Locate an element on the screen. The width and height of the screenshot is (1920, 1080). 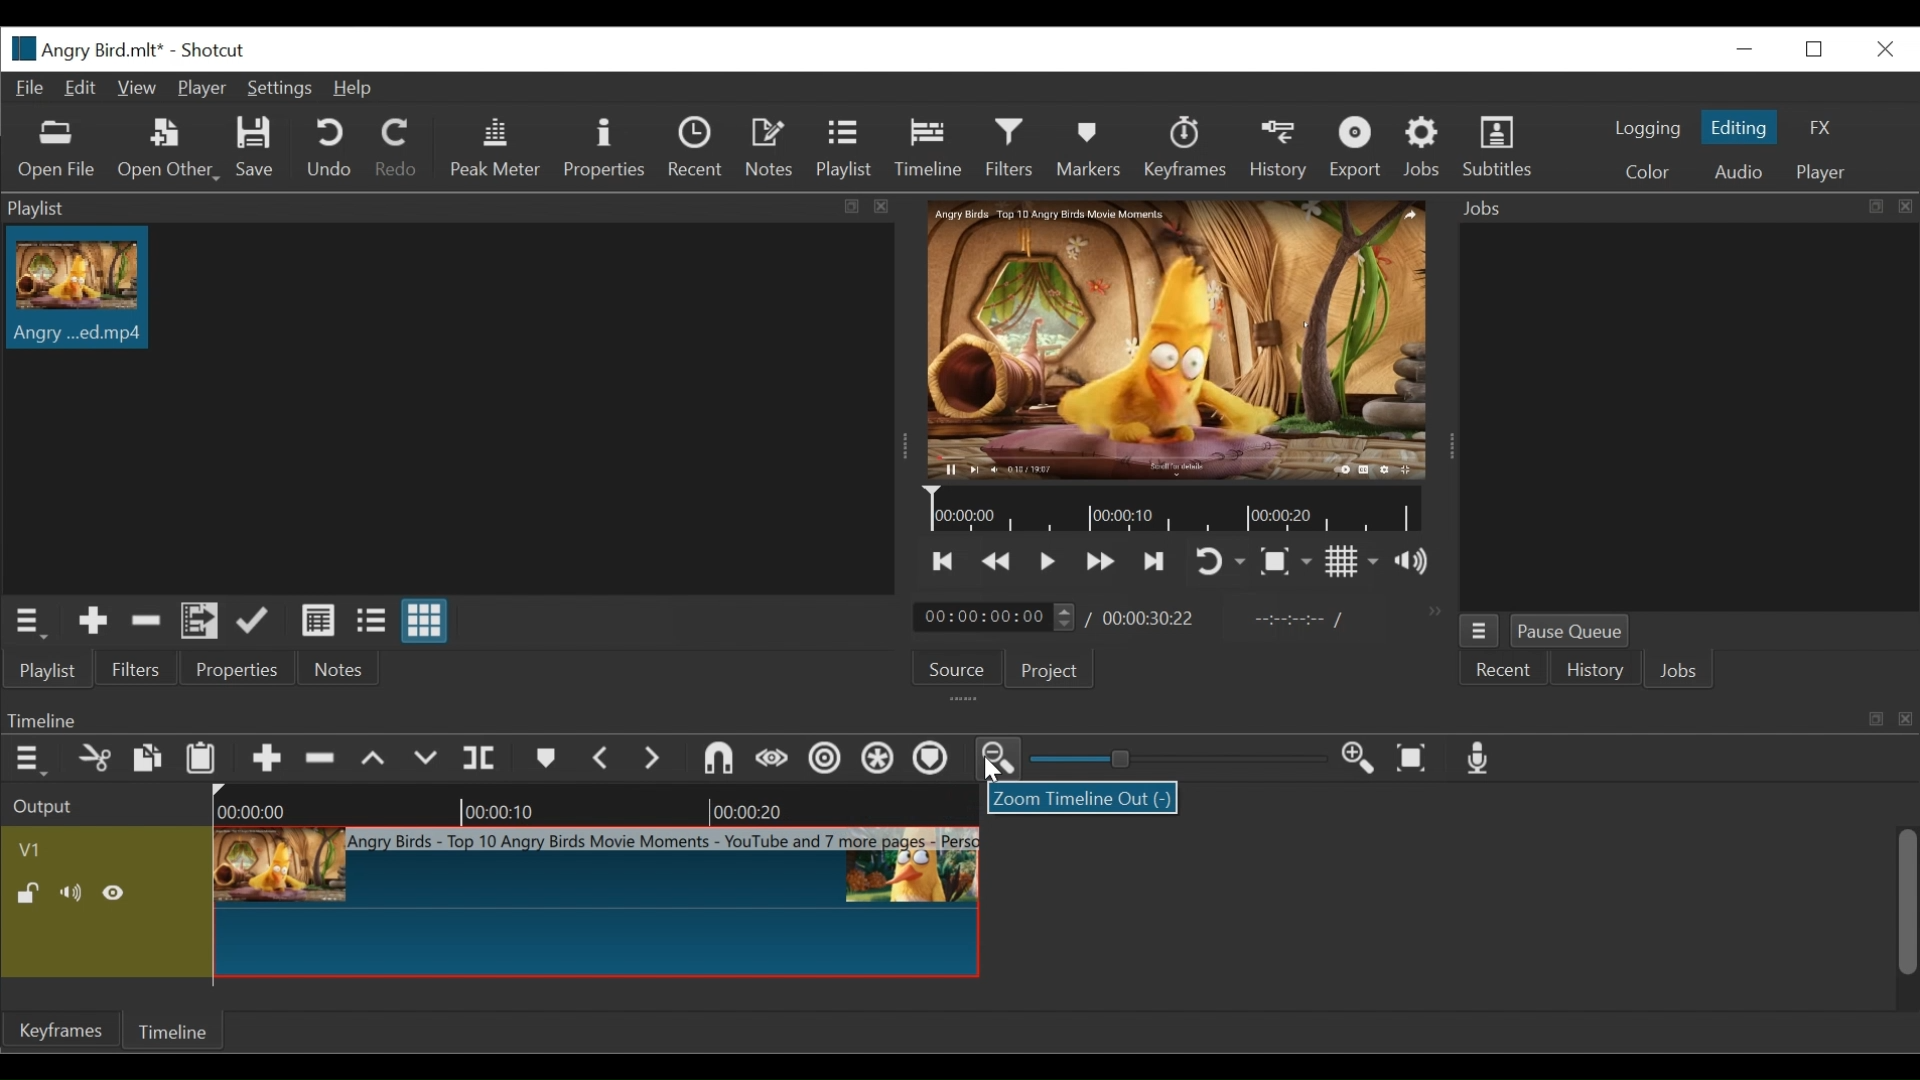
Cursor is located at coordinates (992, 772).